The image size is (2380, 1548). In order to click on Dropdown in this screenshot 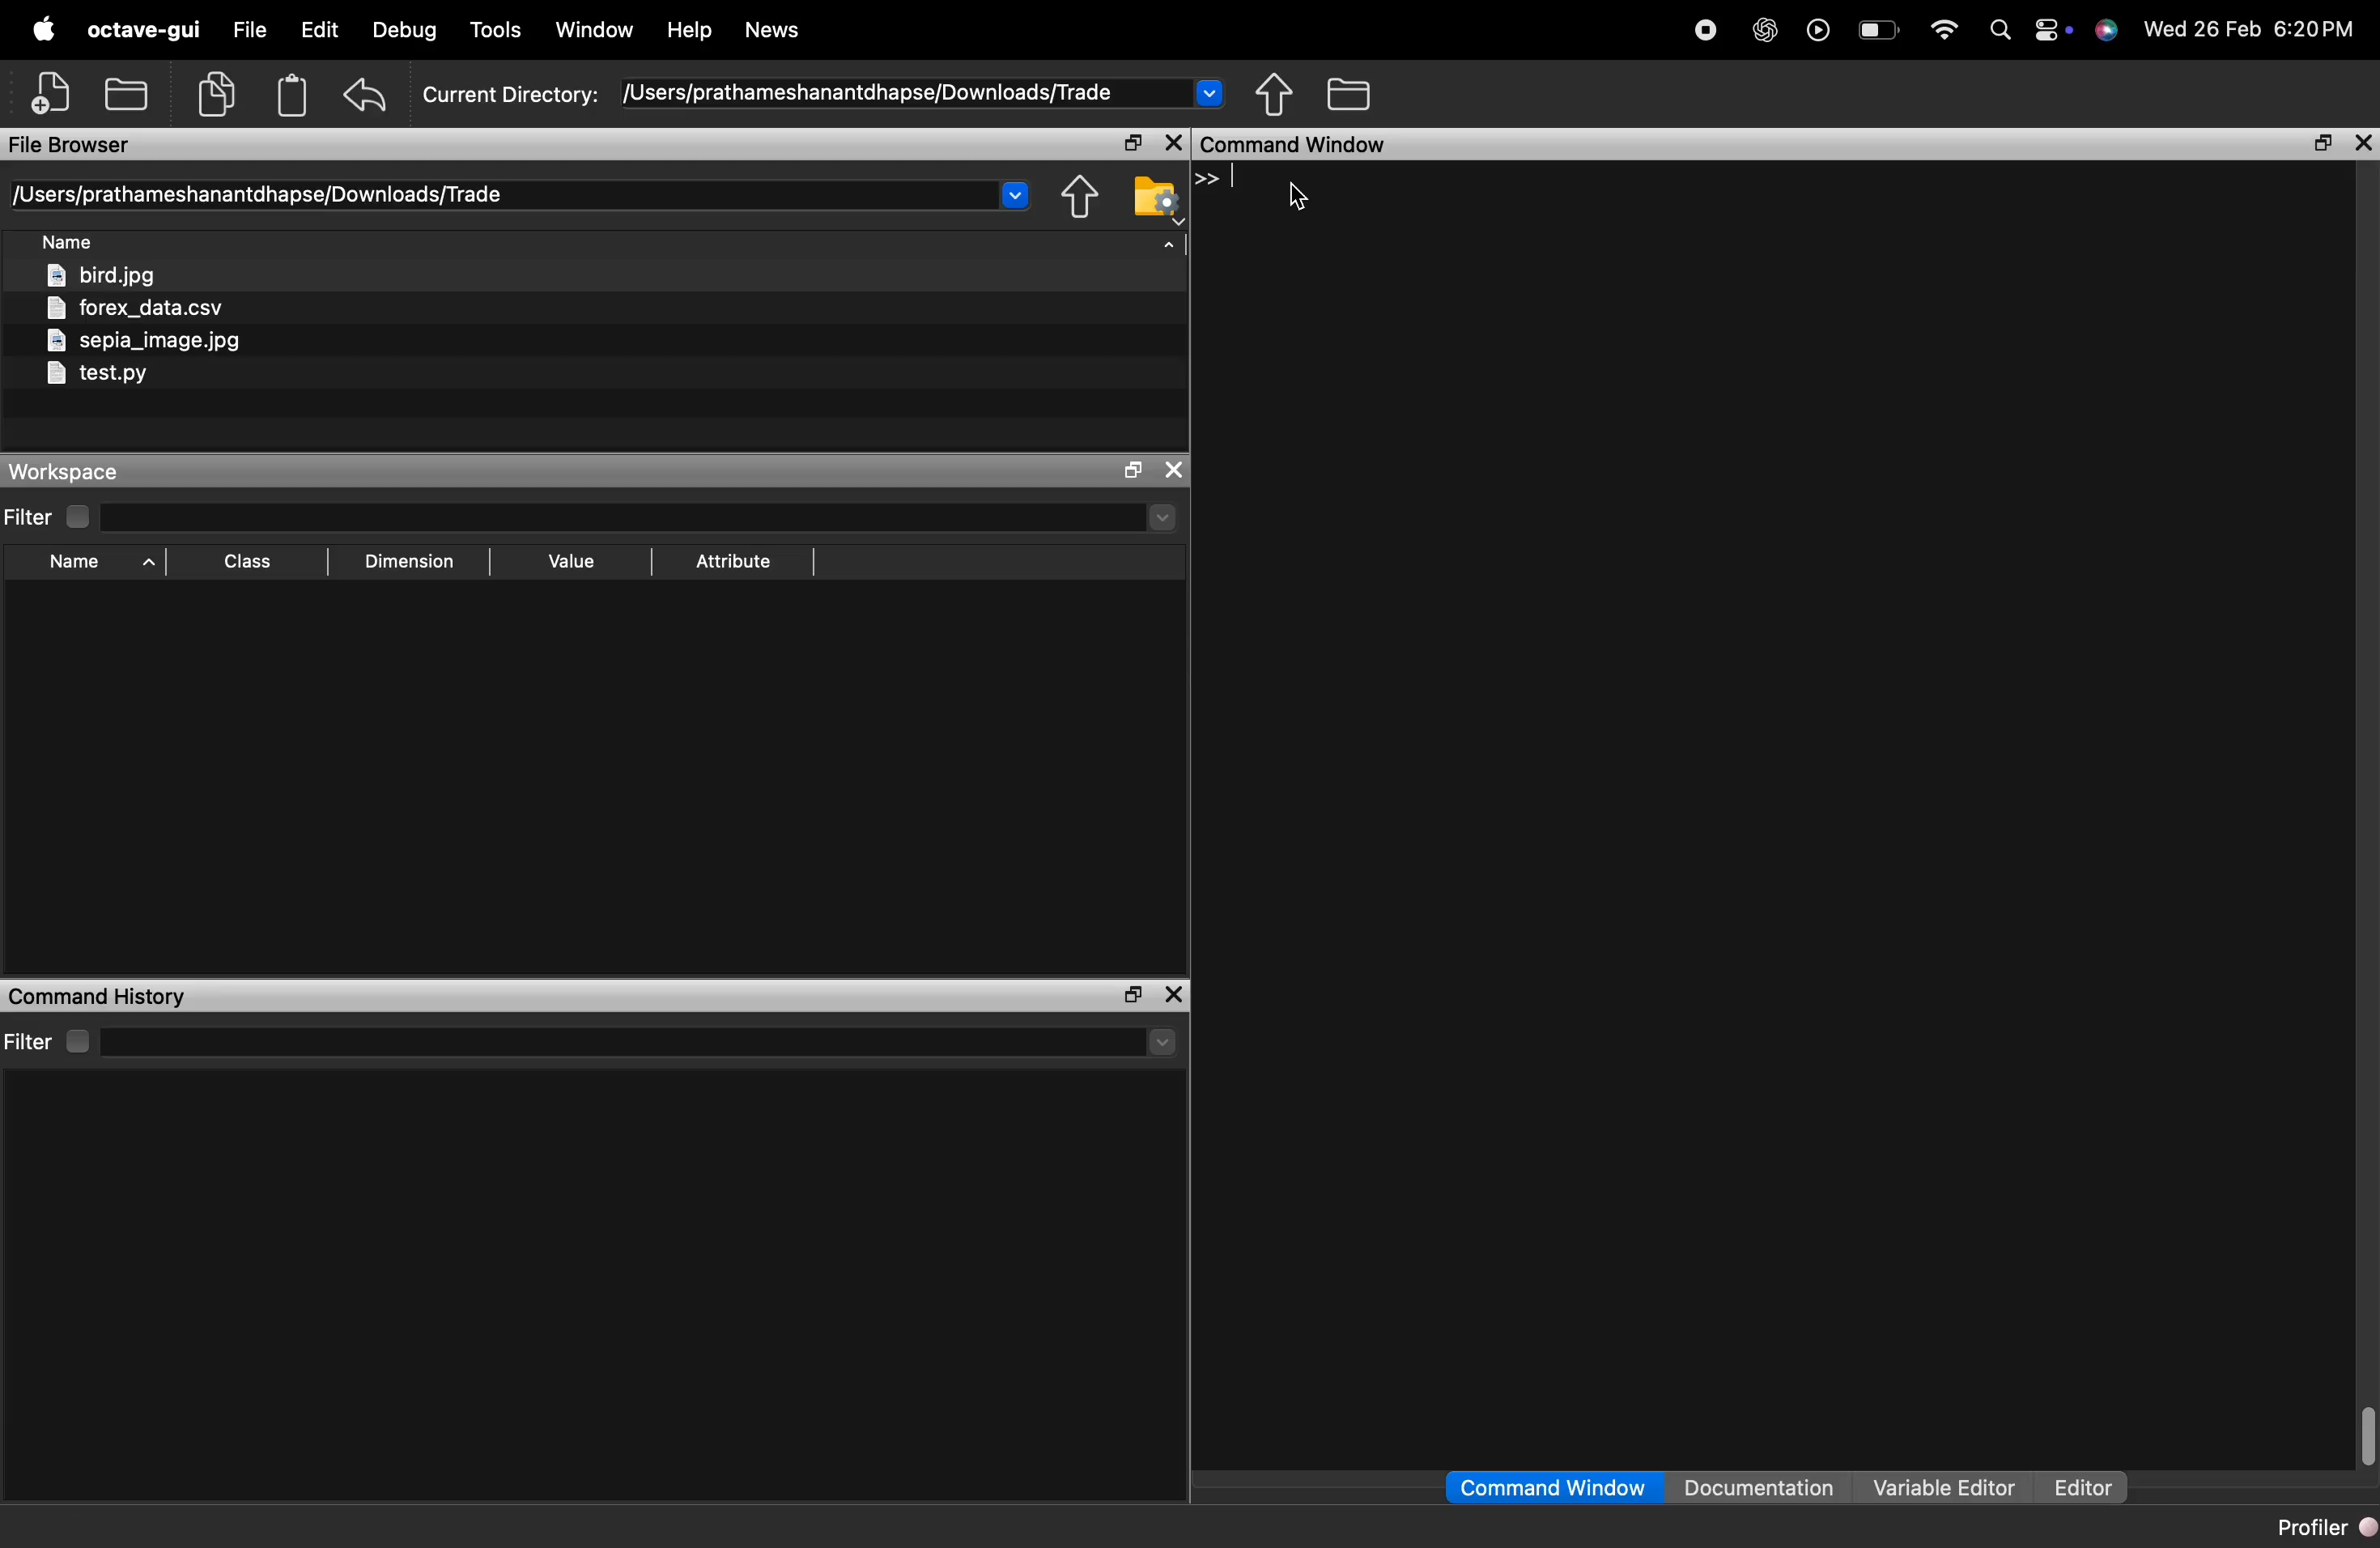, I will do `click(1163, 1044)`.